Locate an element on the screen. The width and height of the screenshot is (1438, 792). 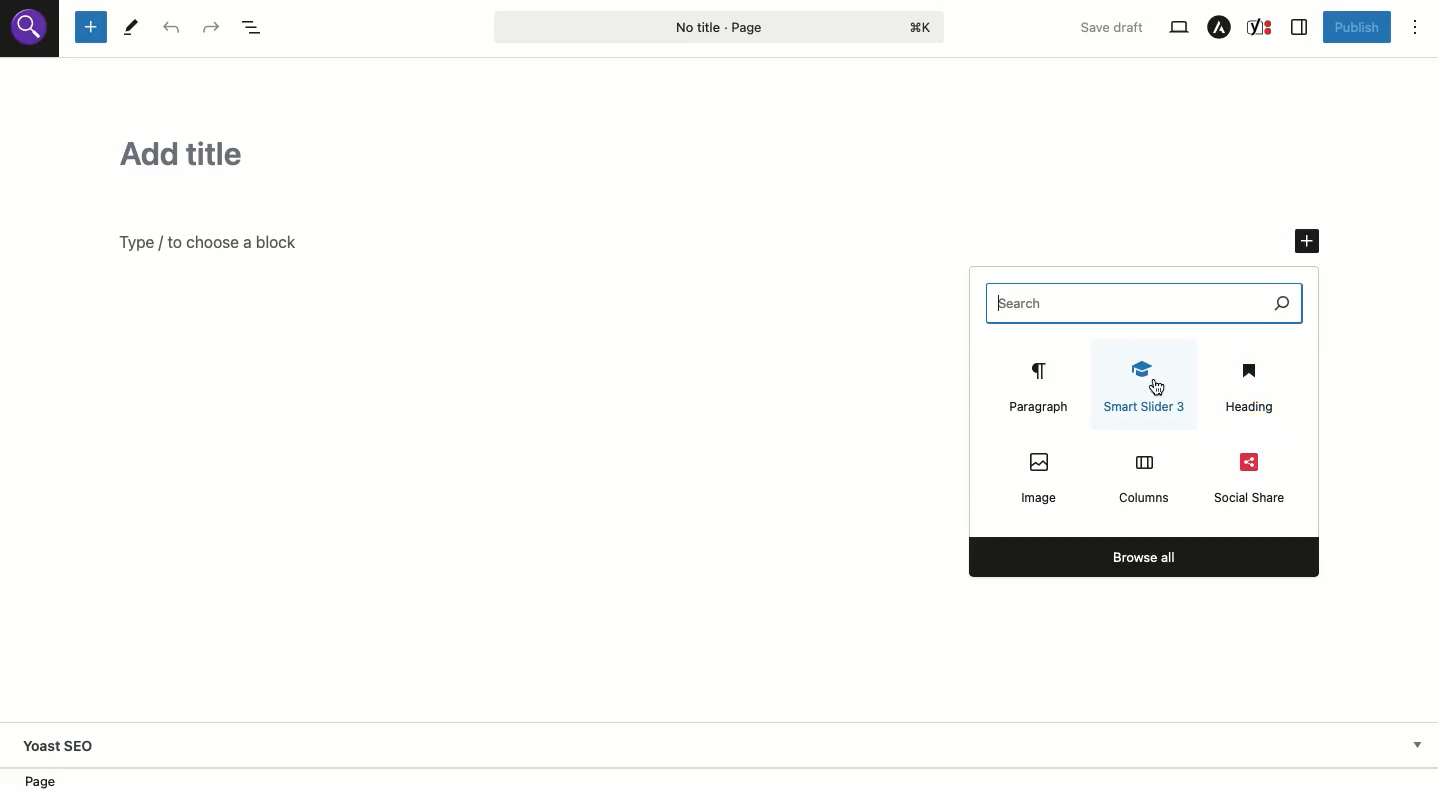
Publish is located at coordinates (1357, 29).